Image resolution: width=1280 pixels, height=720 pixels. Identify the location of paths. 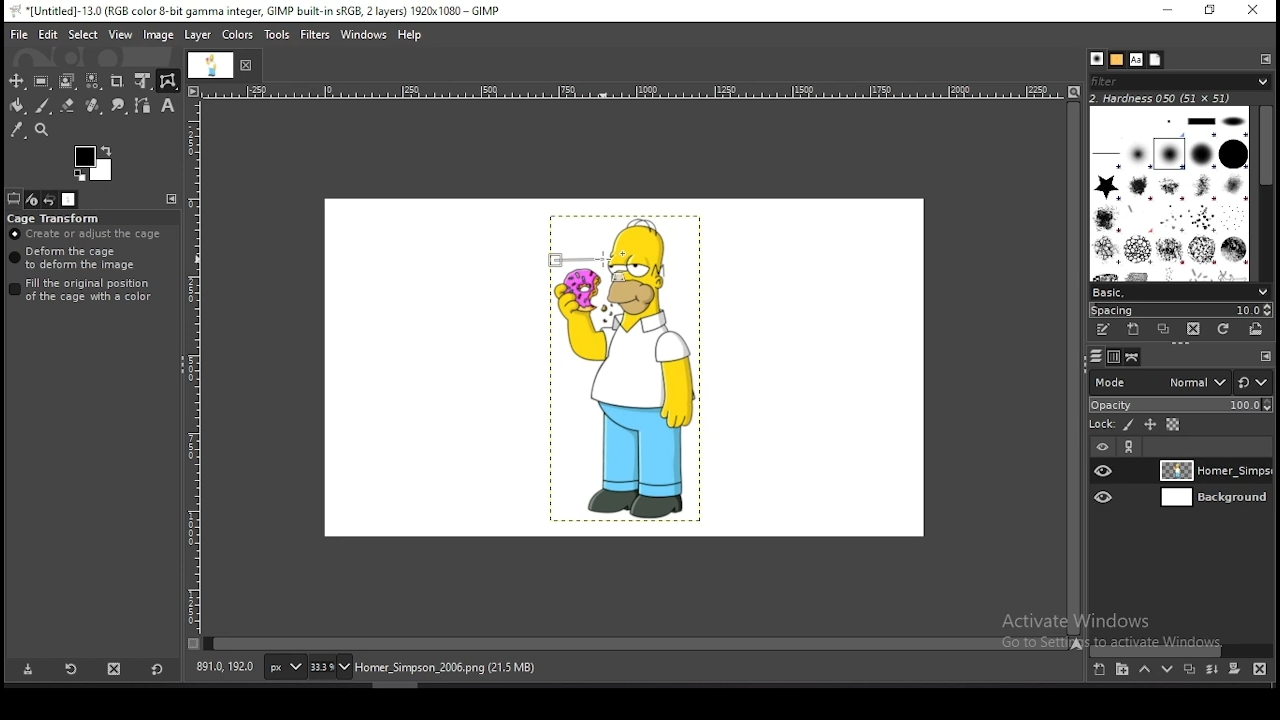
(1130, 357).